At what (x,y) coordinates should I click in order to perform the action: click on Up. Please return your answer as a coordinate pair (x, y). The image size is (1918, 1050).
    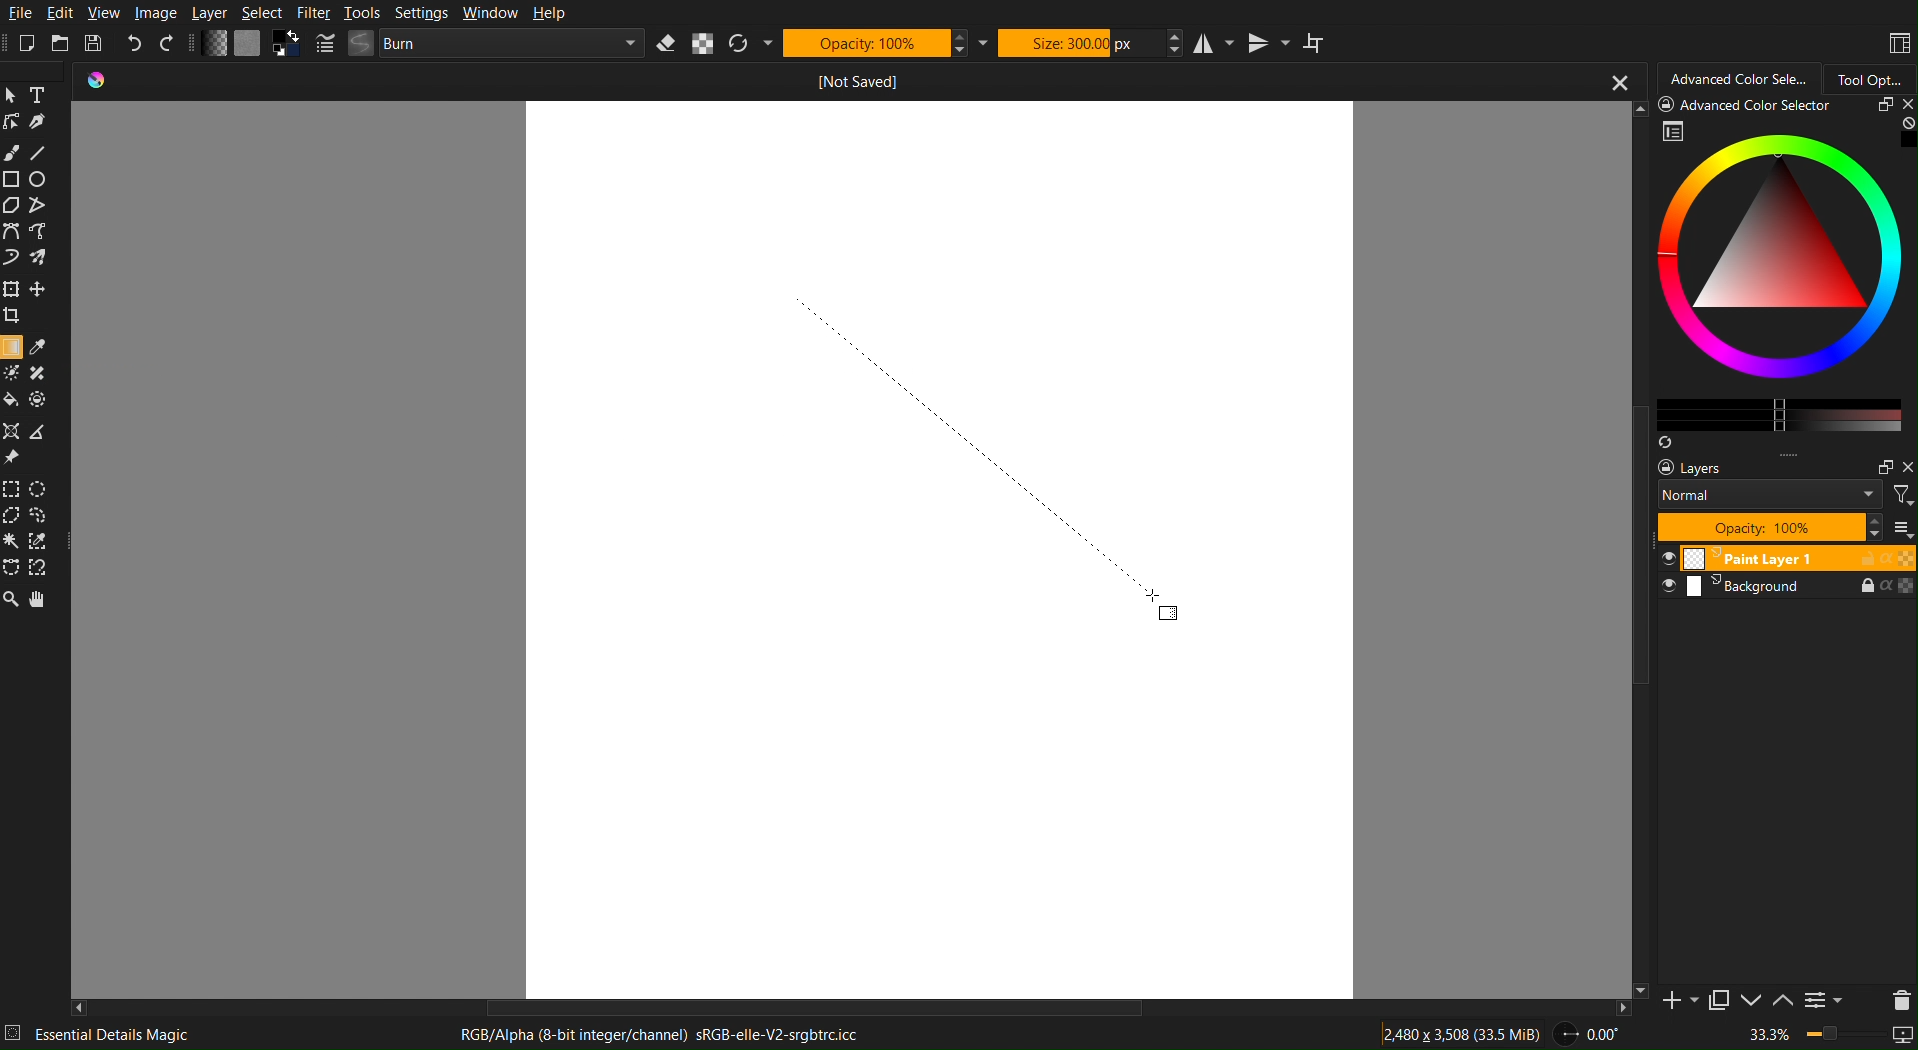
    Looking at the image, I should click on (1781, 1002).